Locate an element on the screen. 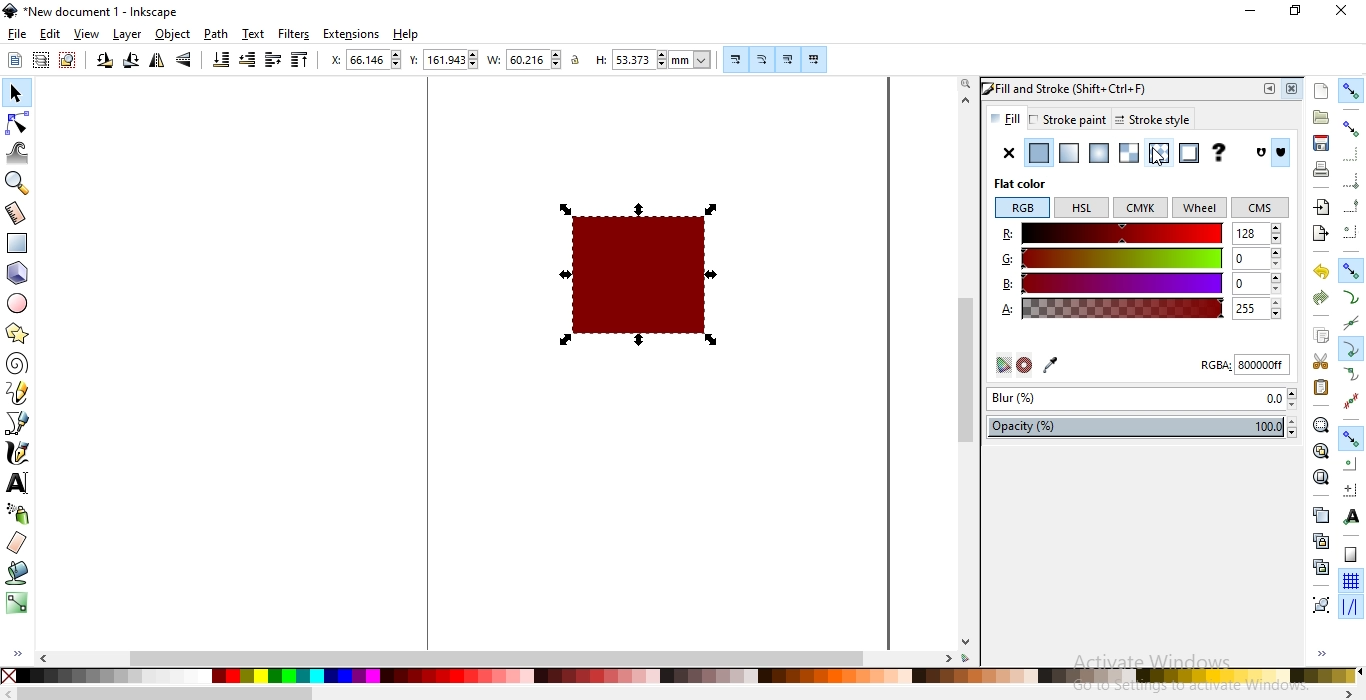  R is located at coordinates (1111, 234).